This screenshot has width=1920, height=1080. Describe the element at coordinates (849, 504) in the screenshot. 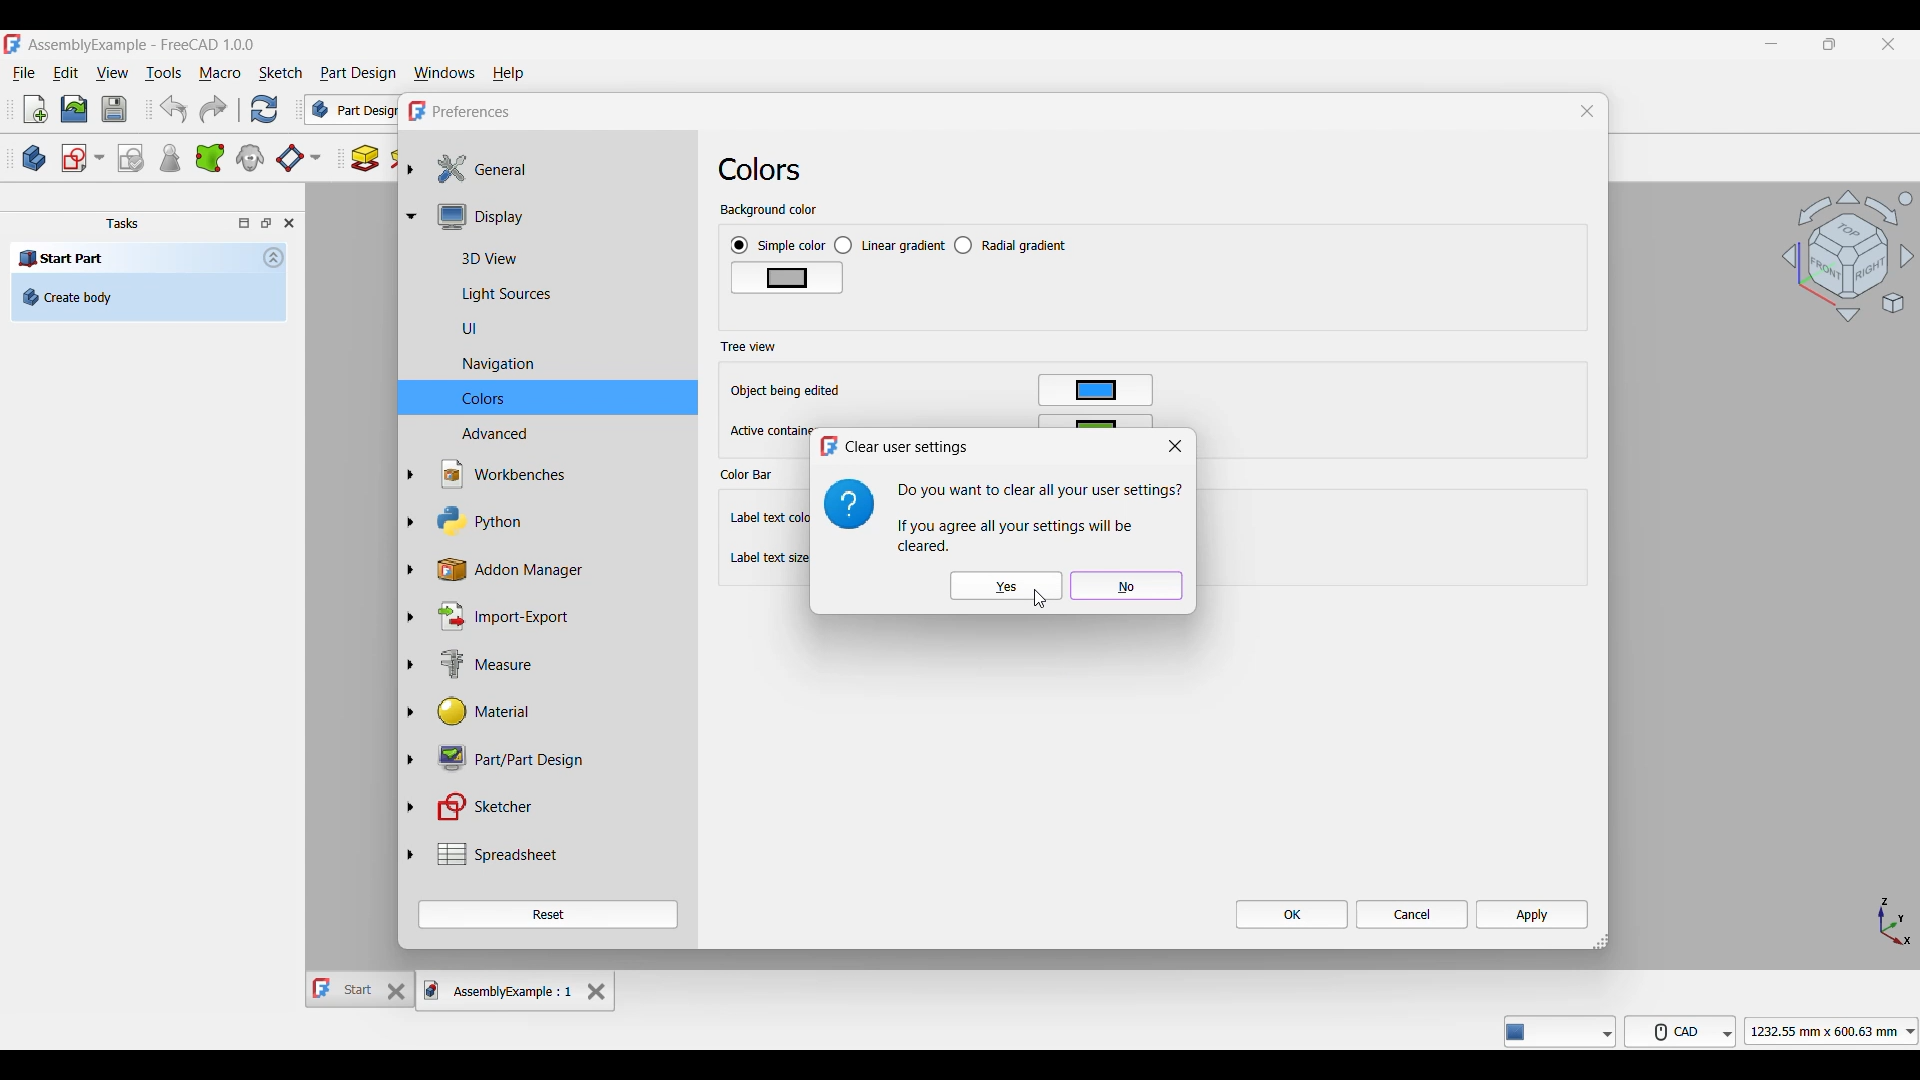

I see `Logo referring to window text` at that location.